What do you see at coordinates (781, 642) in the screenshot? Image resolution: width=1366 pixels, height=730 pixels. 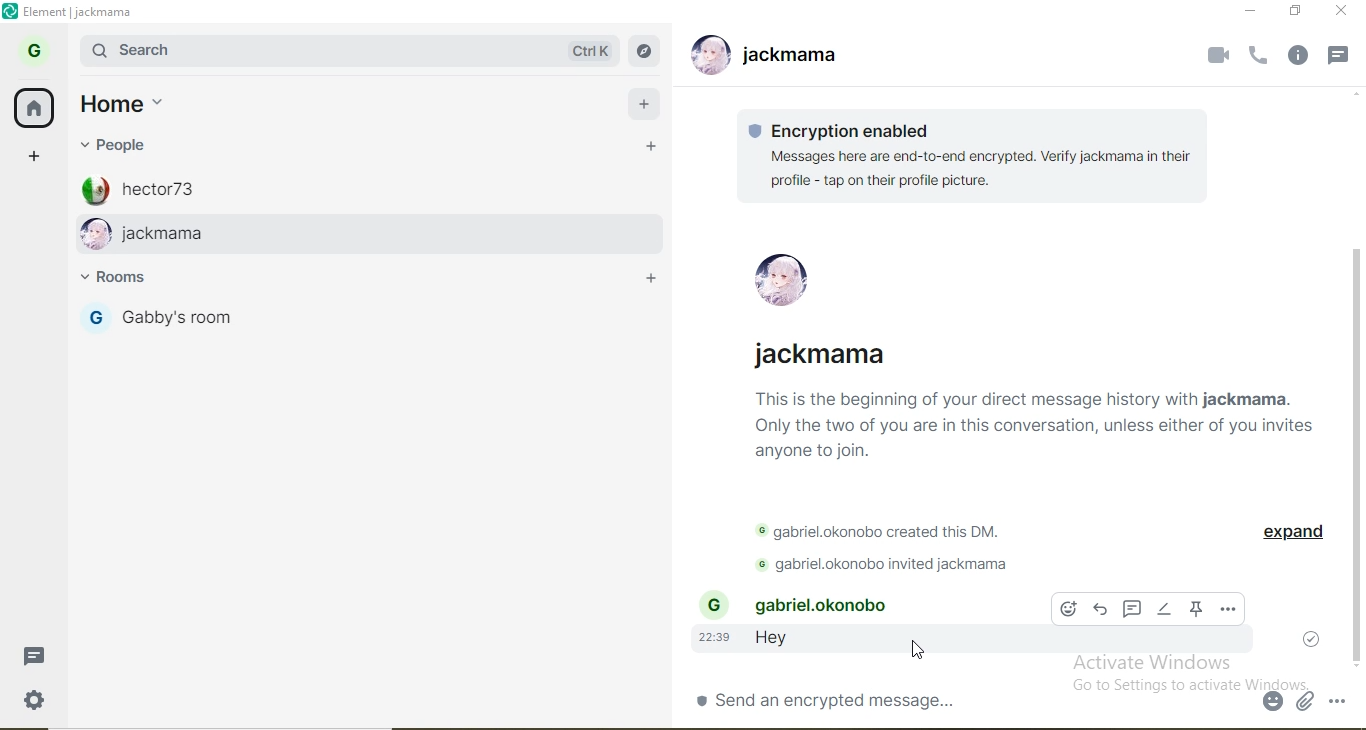 I see `hey` at bounding box center [781, 642].